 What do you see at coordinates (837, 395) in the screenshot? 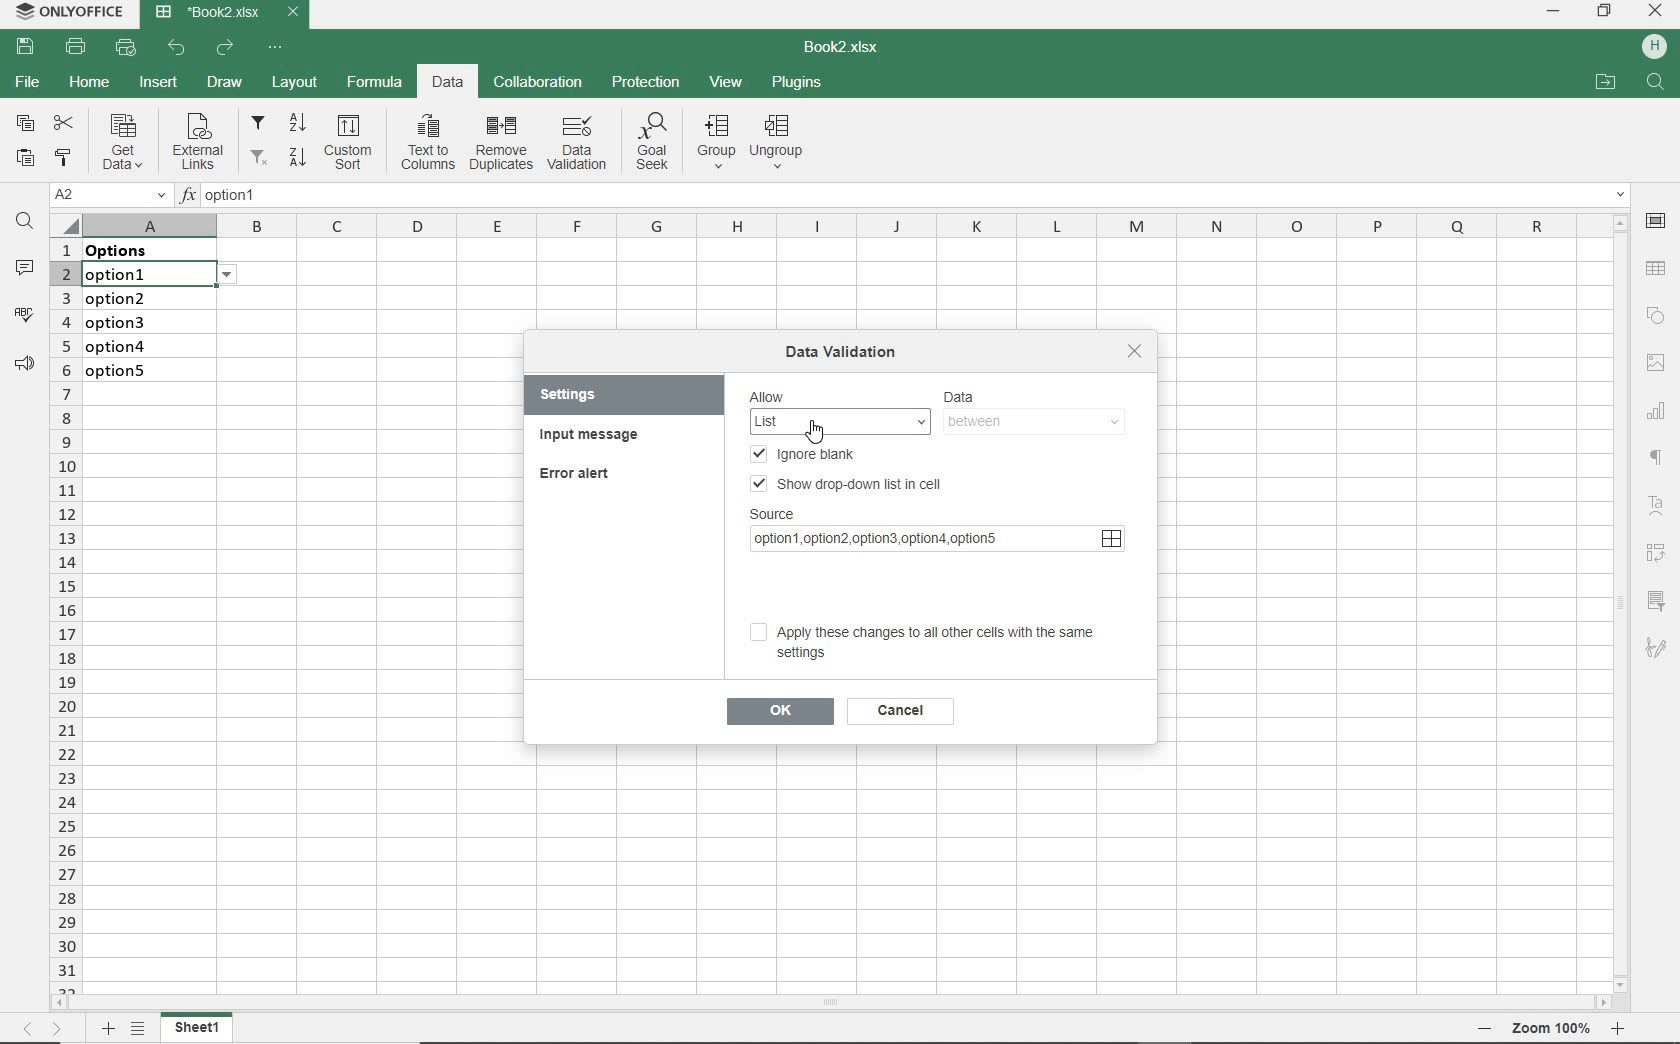
I see `Allow` at bounding box center [837, 395].